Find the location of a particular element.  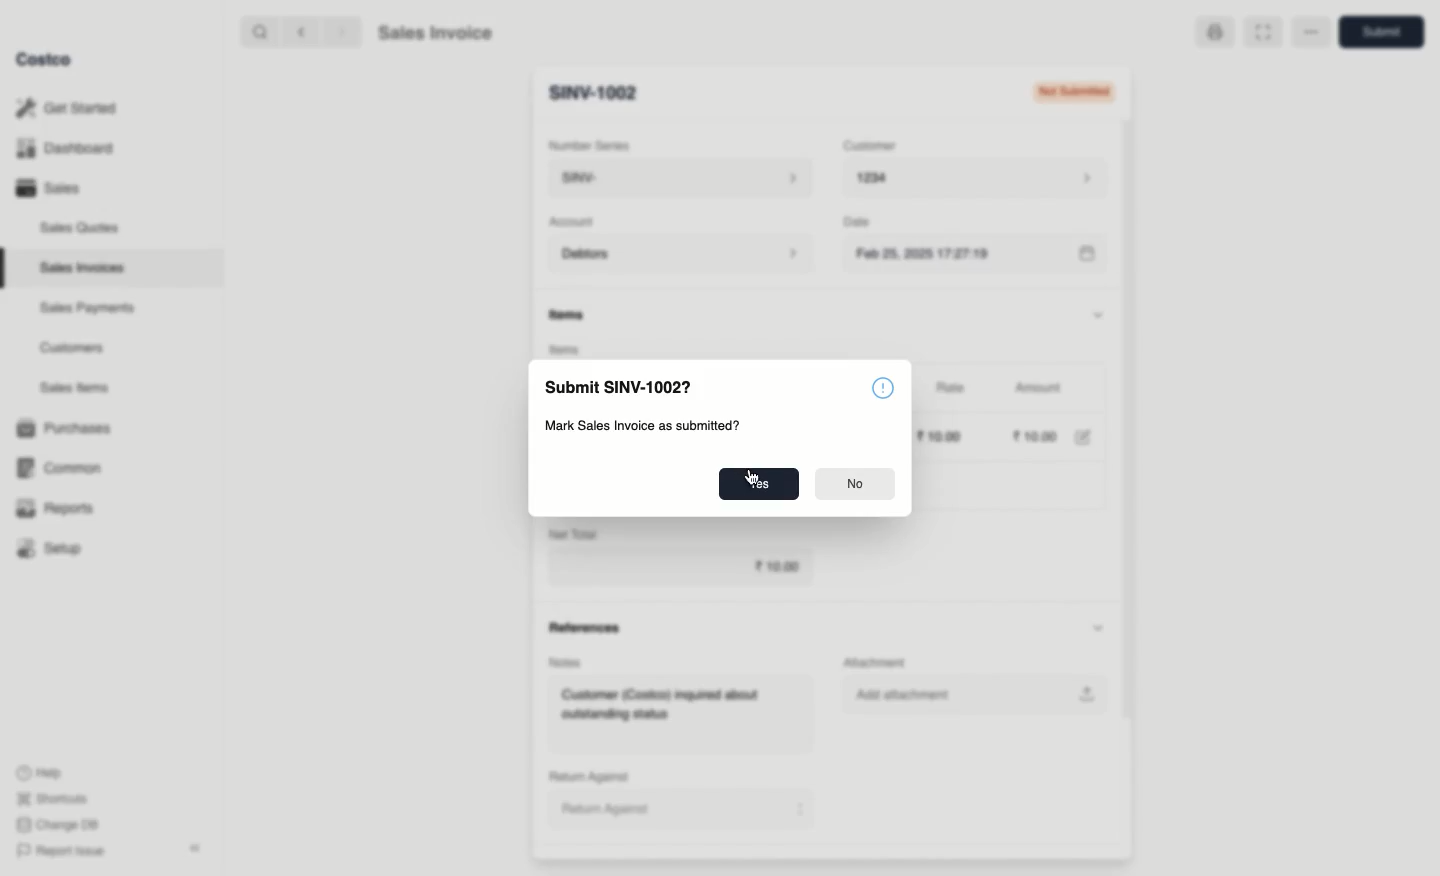

Sales Items. is located at coordinates (71, 389).